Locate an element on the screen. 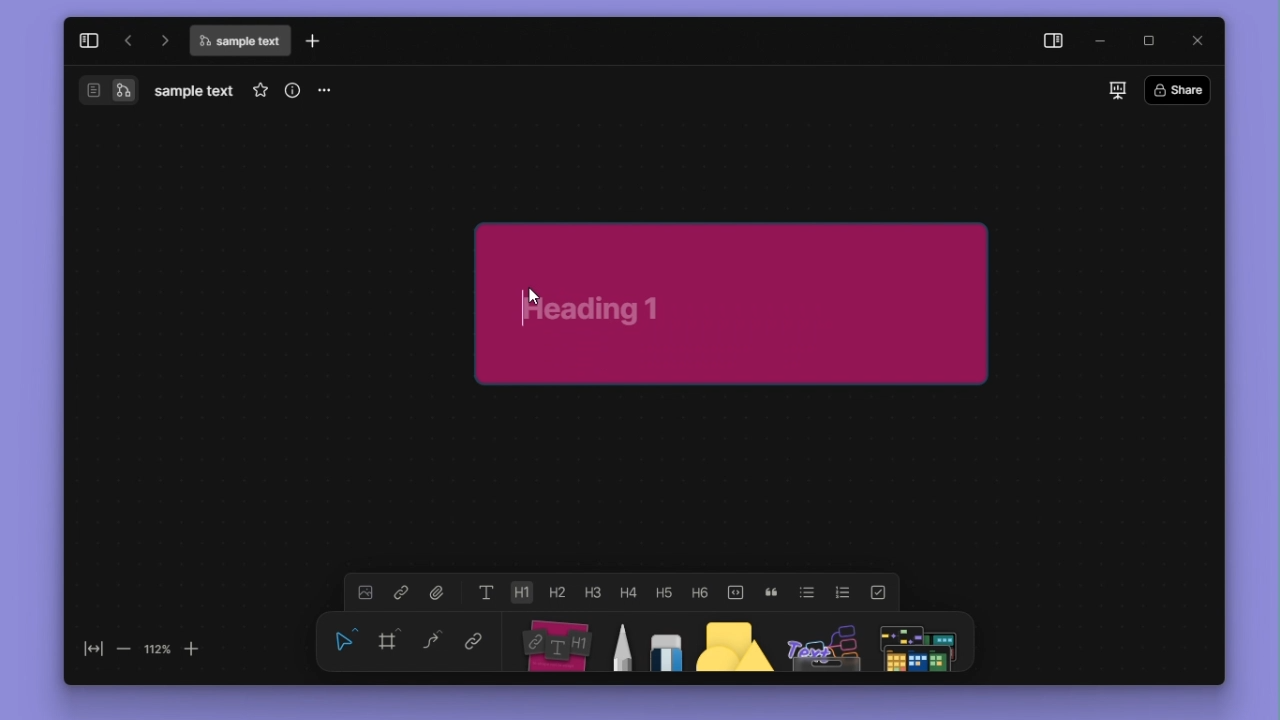 The width and height of the screenshot is (1280, 720). file name is located at coordinates (239, 41).